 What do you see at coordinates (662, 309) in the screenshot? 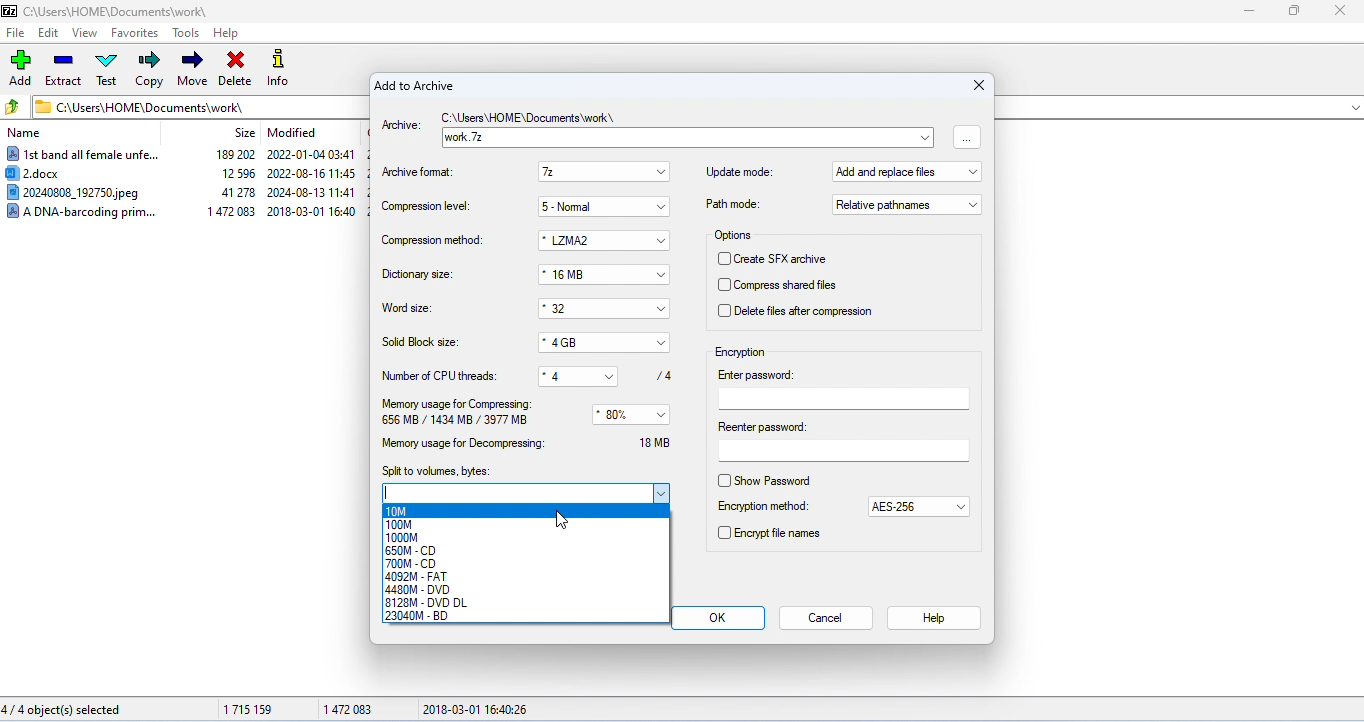
I see `drop down` at bounding box center [662, 309].